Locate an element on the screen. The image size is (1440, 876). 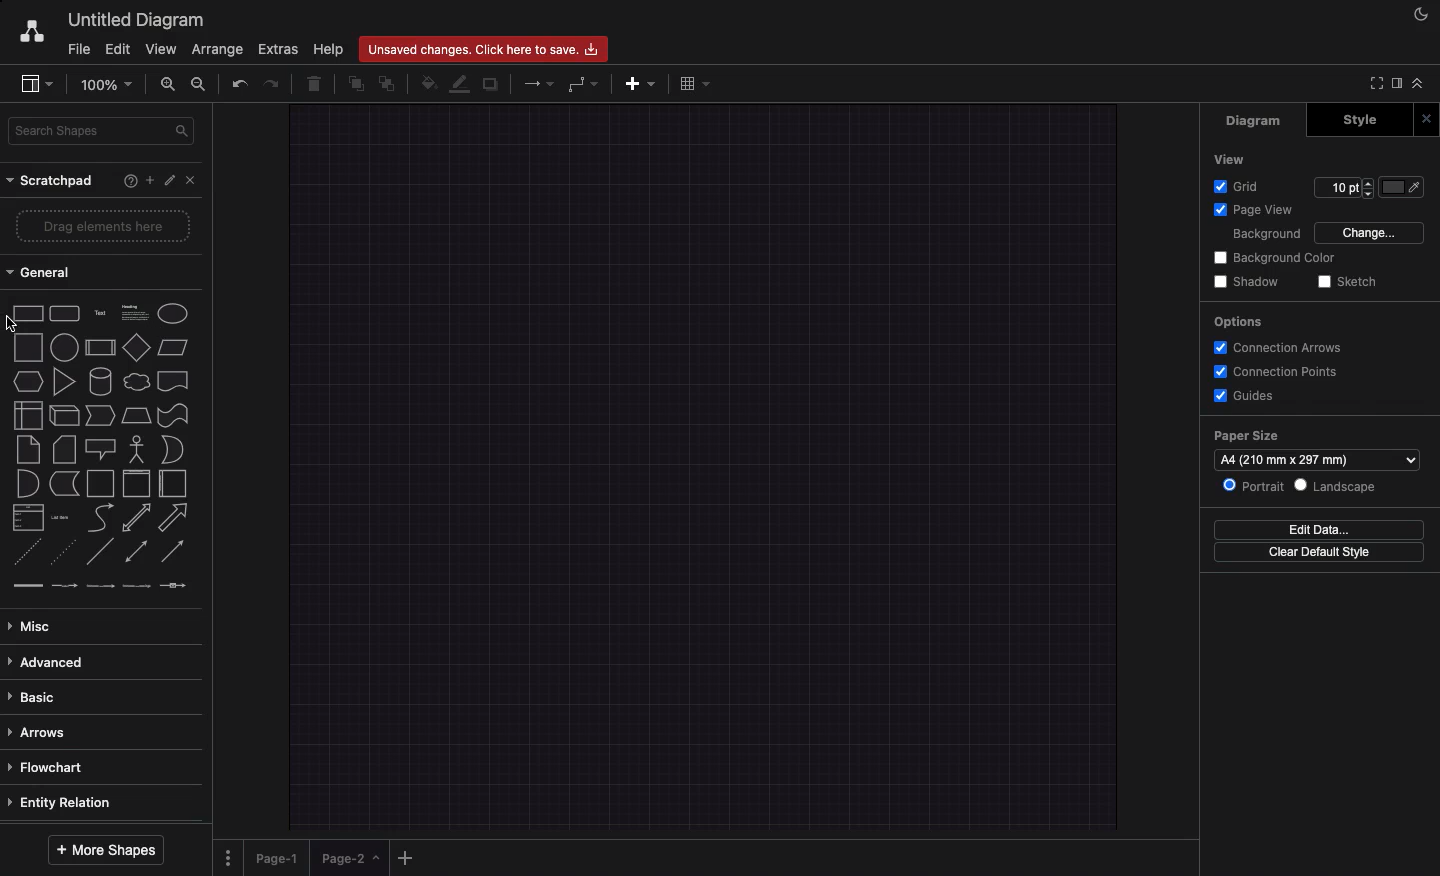
More shapes is located at coordinates (108, 846).